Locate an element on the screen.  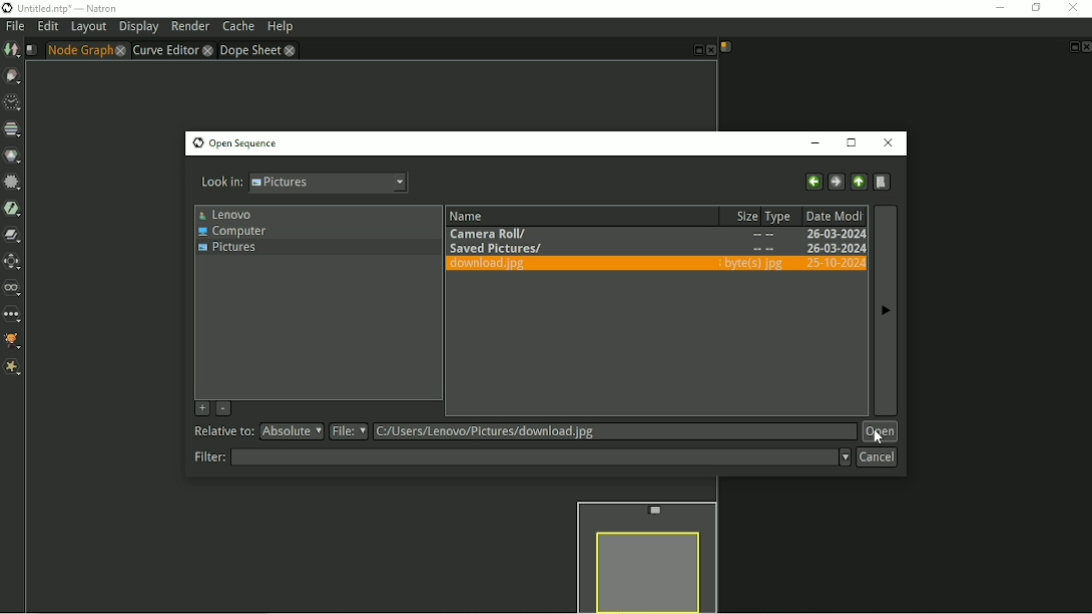
Maximize is located at coordinates (854, 143).